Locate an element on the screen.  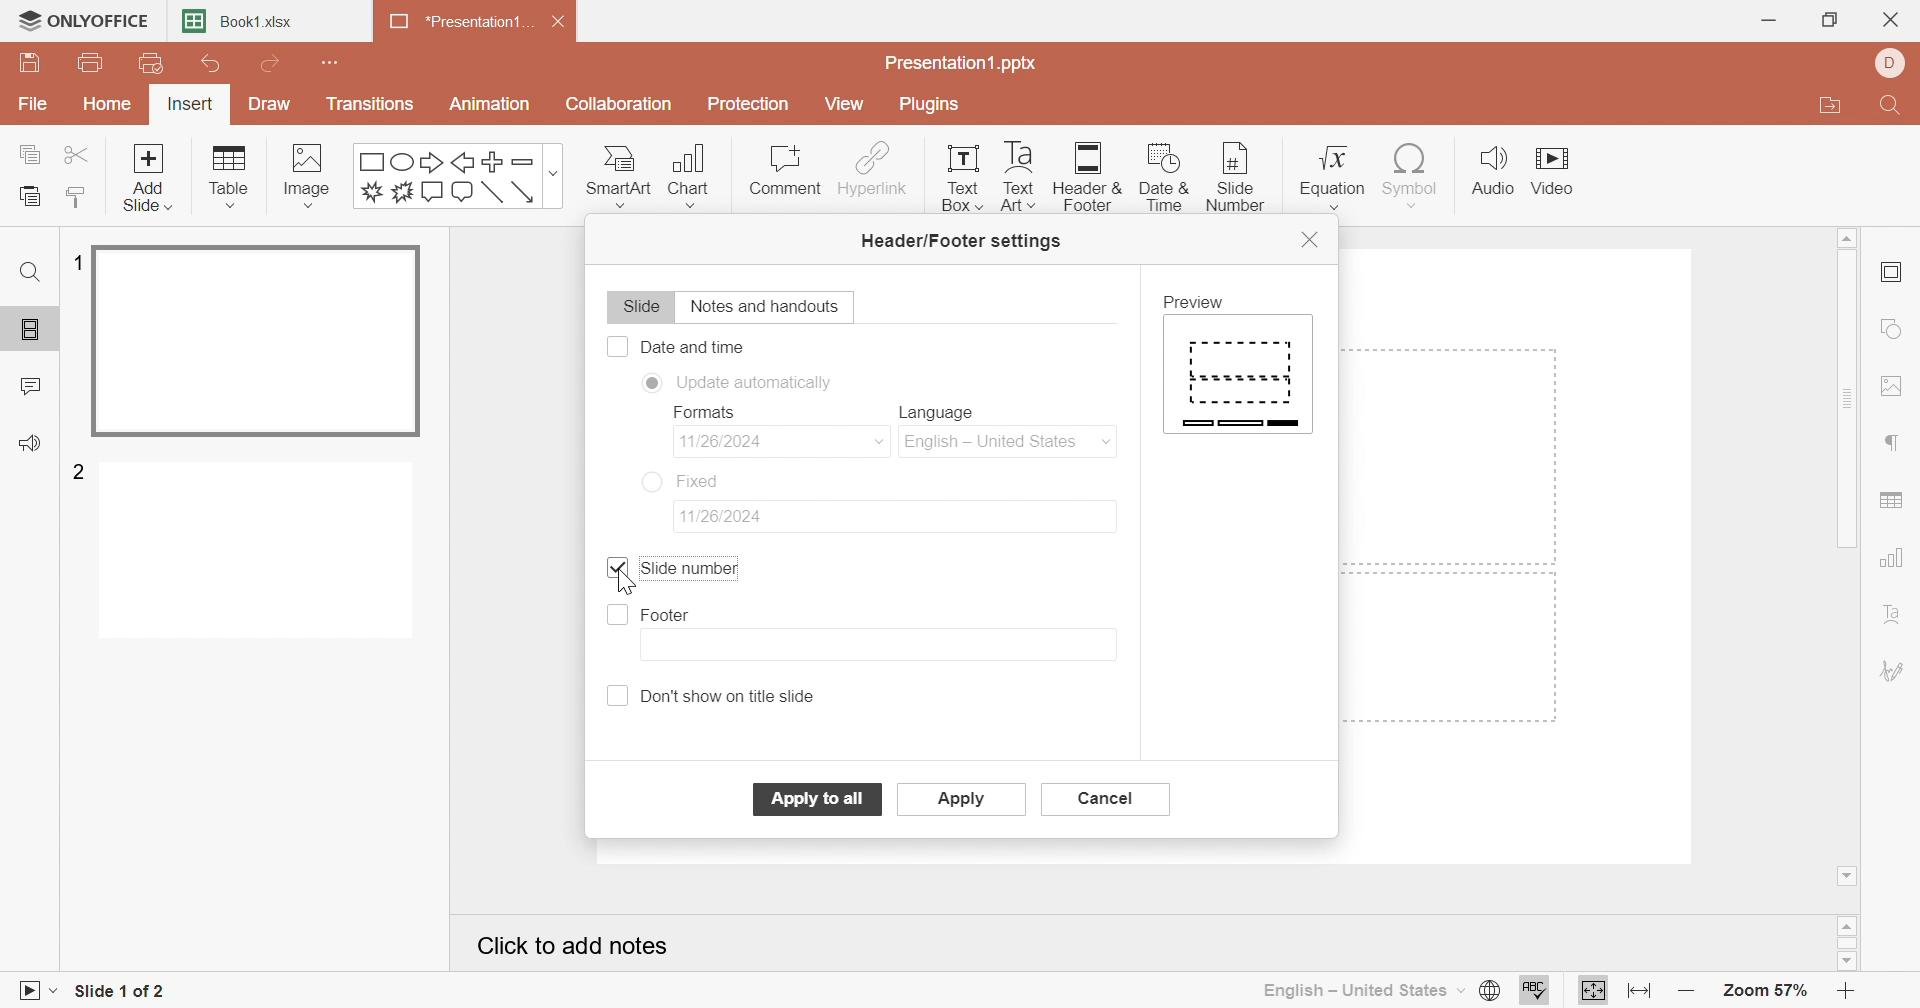
Protection is located at coordinates (751, 107).